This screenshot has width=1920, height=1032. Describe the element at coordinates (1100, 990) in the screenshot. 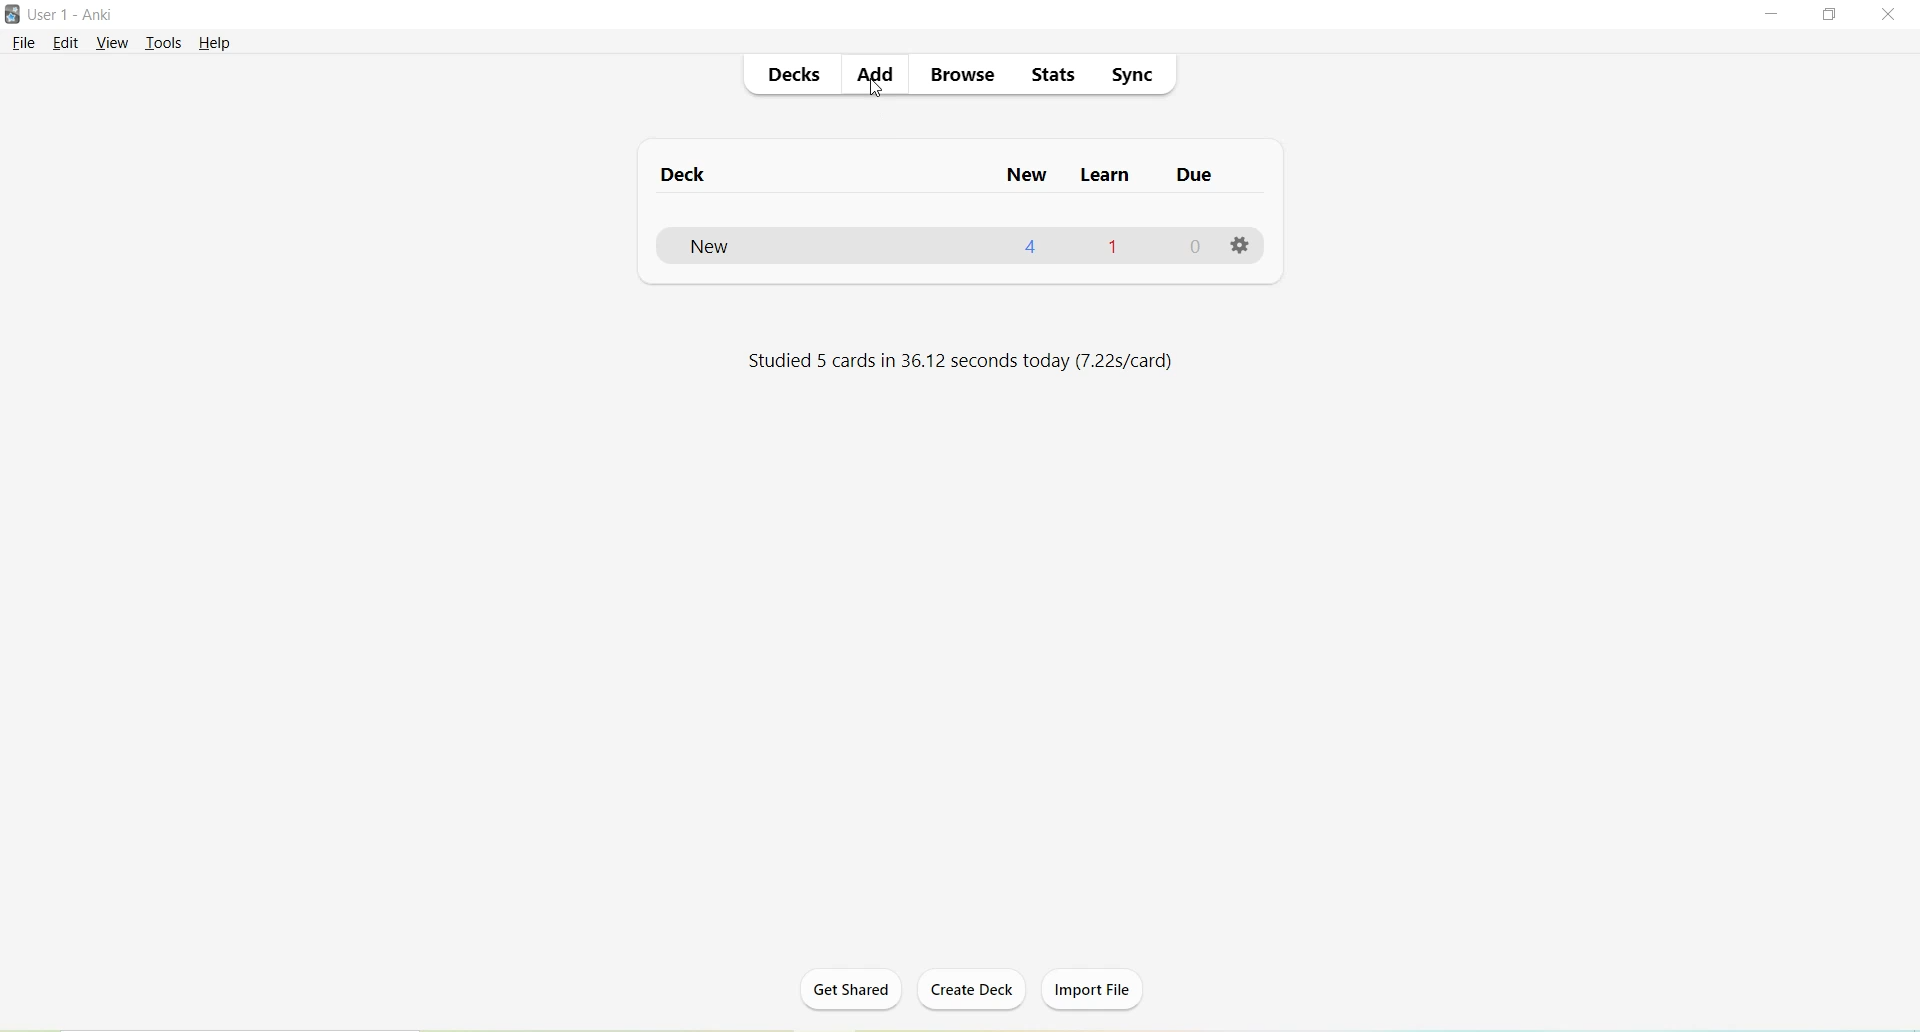

I see `Import File` at that location.